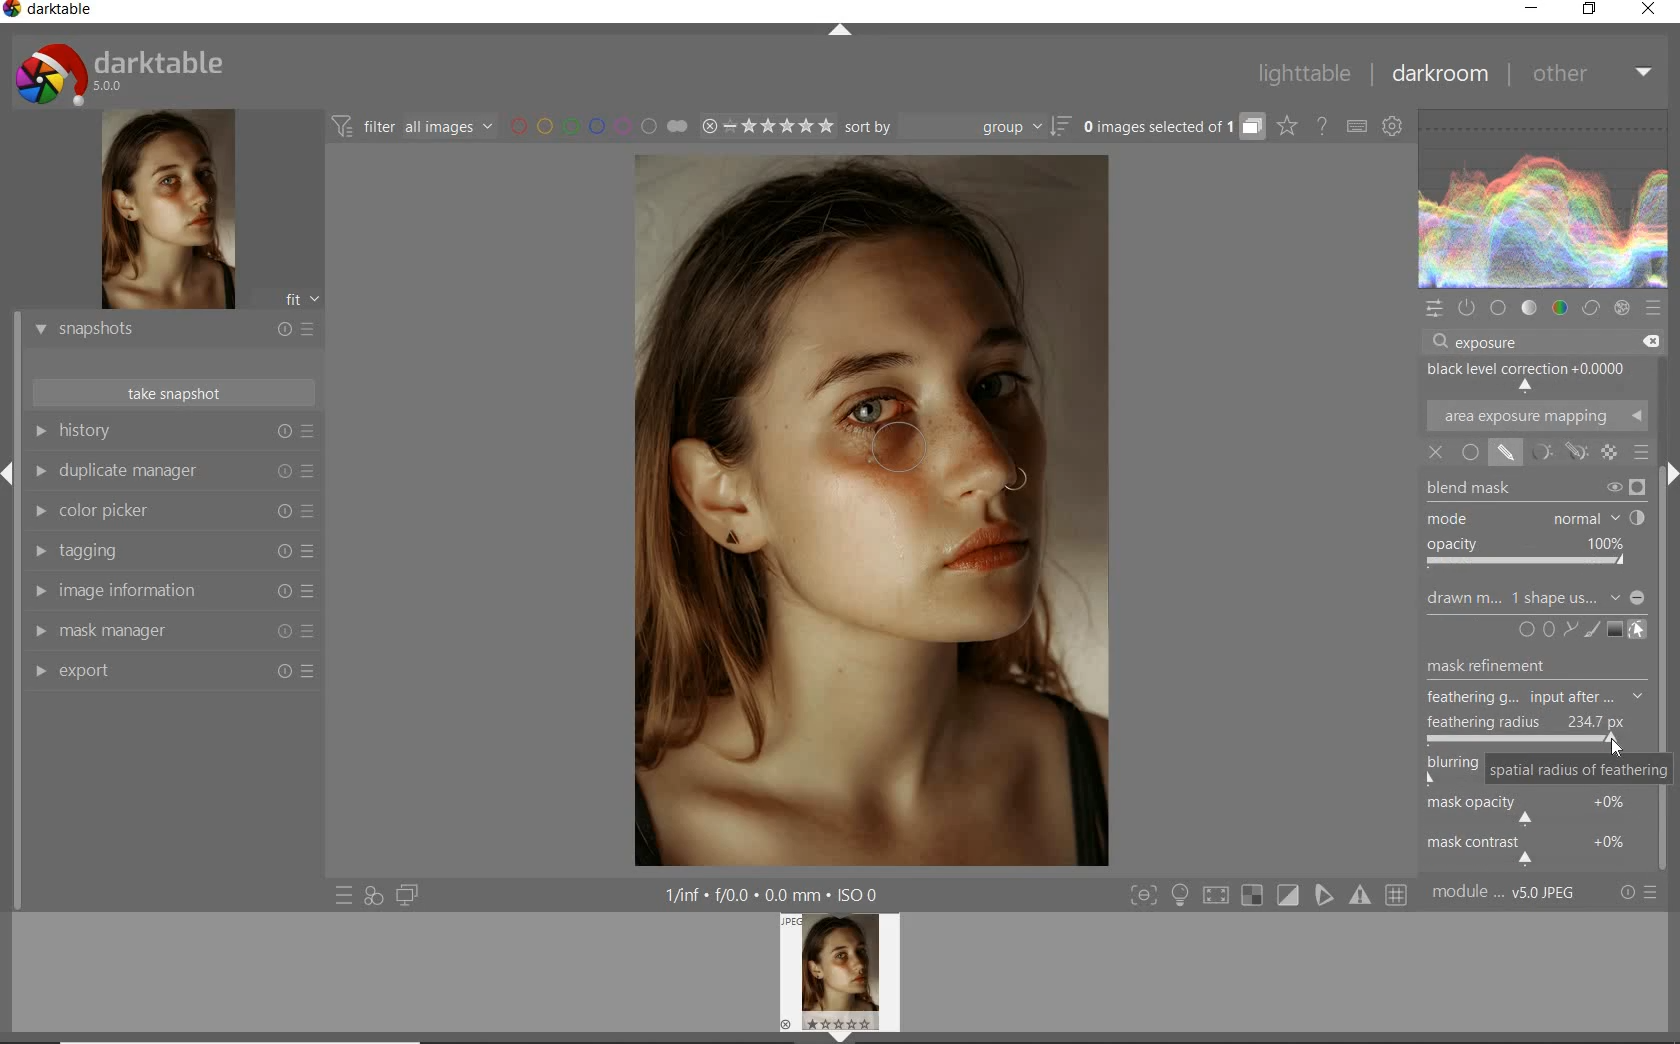 Image resolution: width=1680 pixels, height=1044 pixels. I want to click on base, so click(1498, 308).